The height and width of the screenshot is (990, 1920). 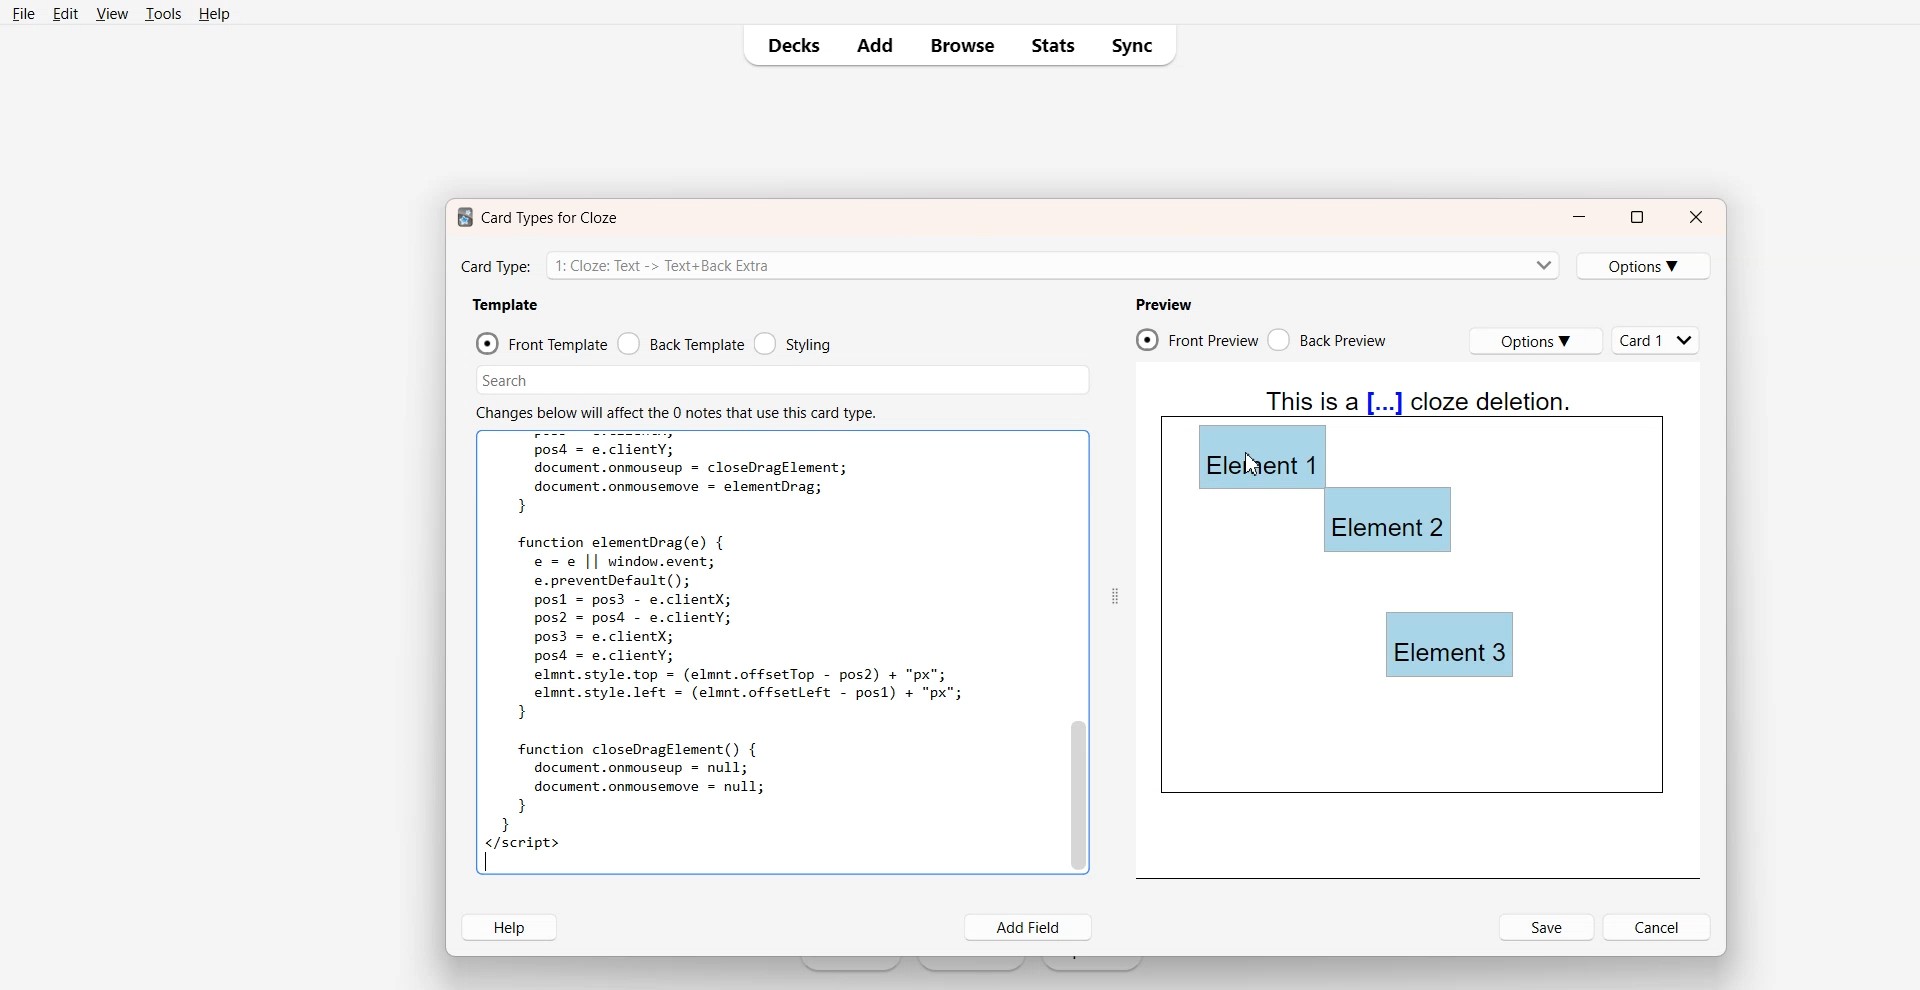 I want to click on Tools, so click(x=162, y=14).